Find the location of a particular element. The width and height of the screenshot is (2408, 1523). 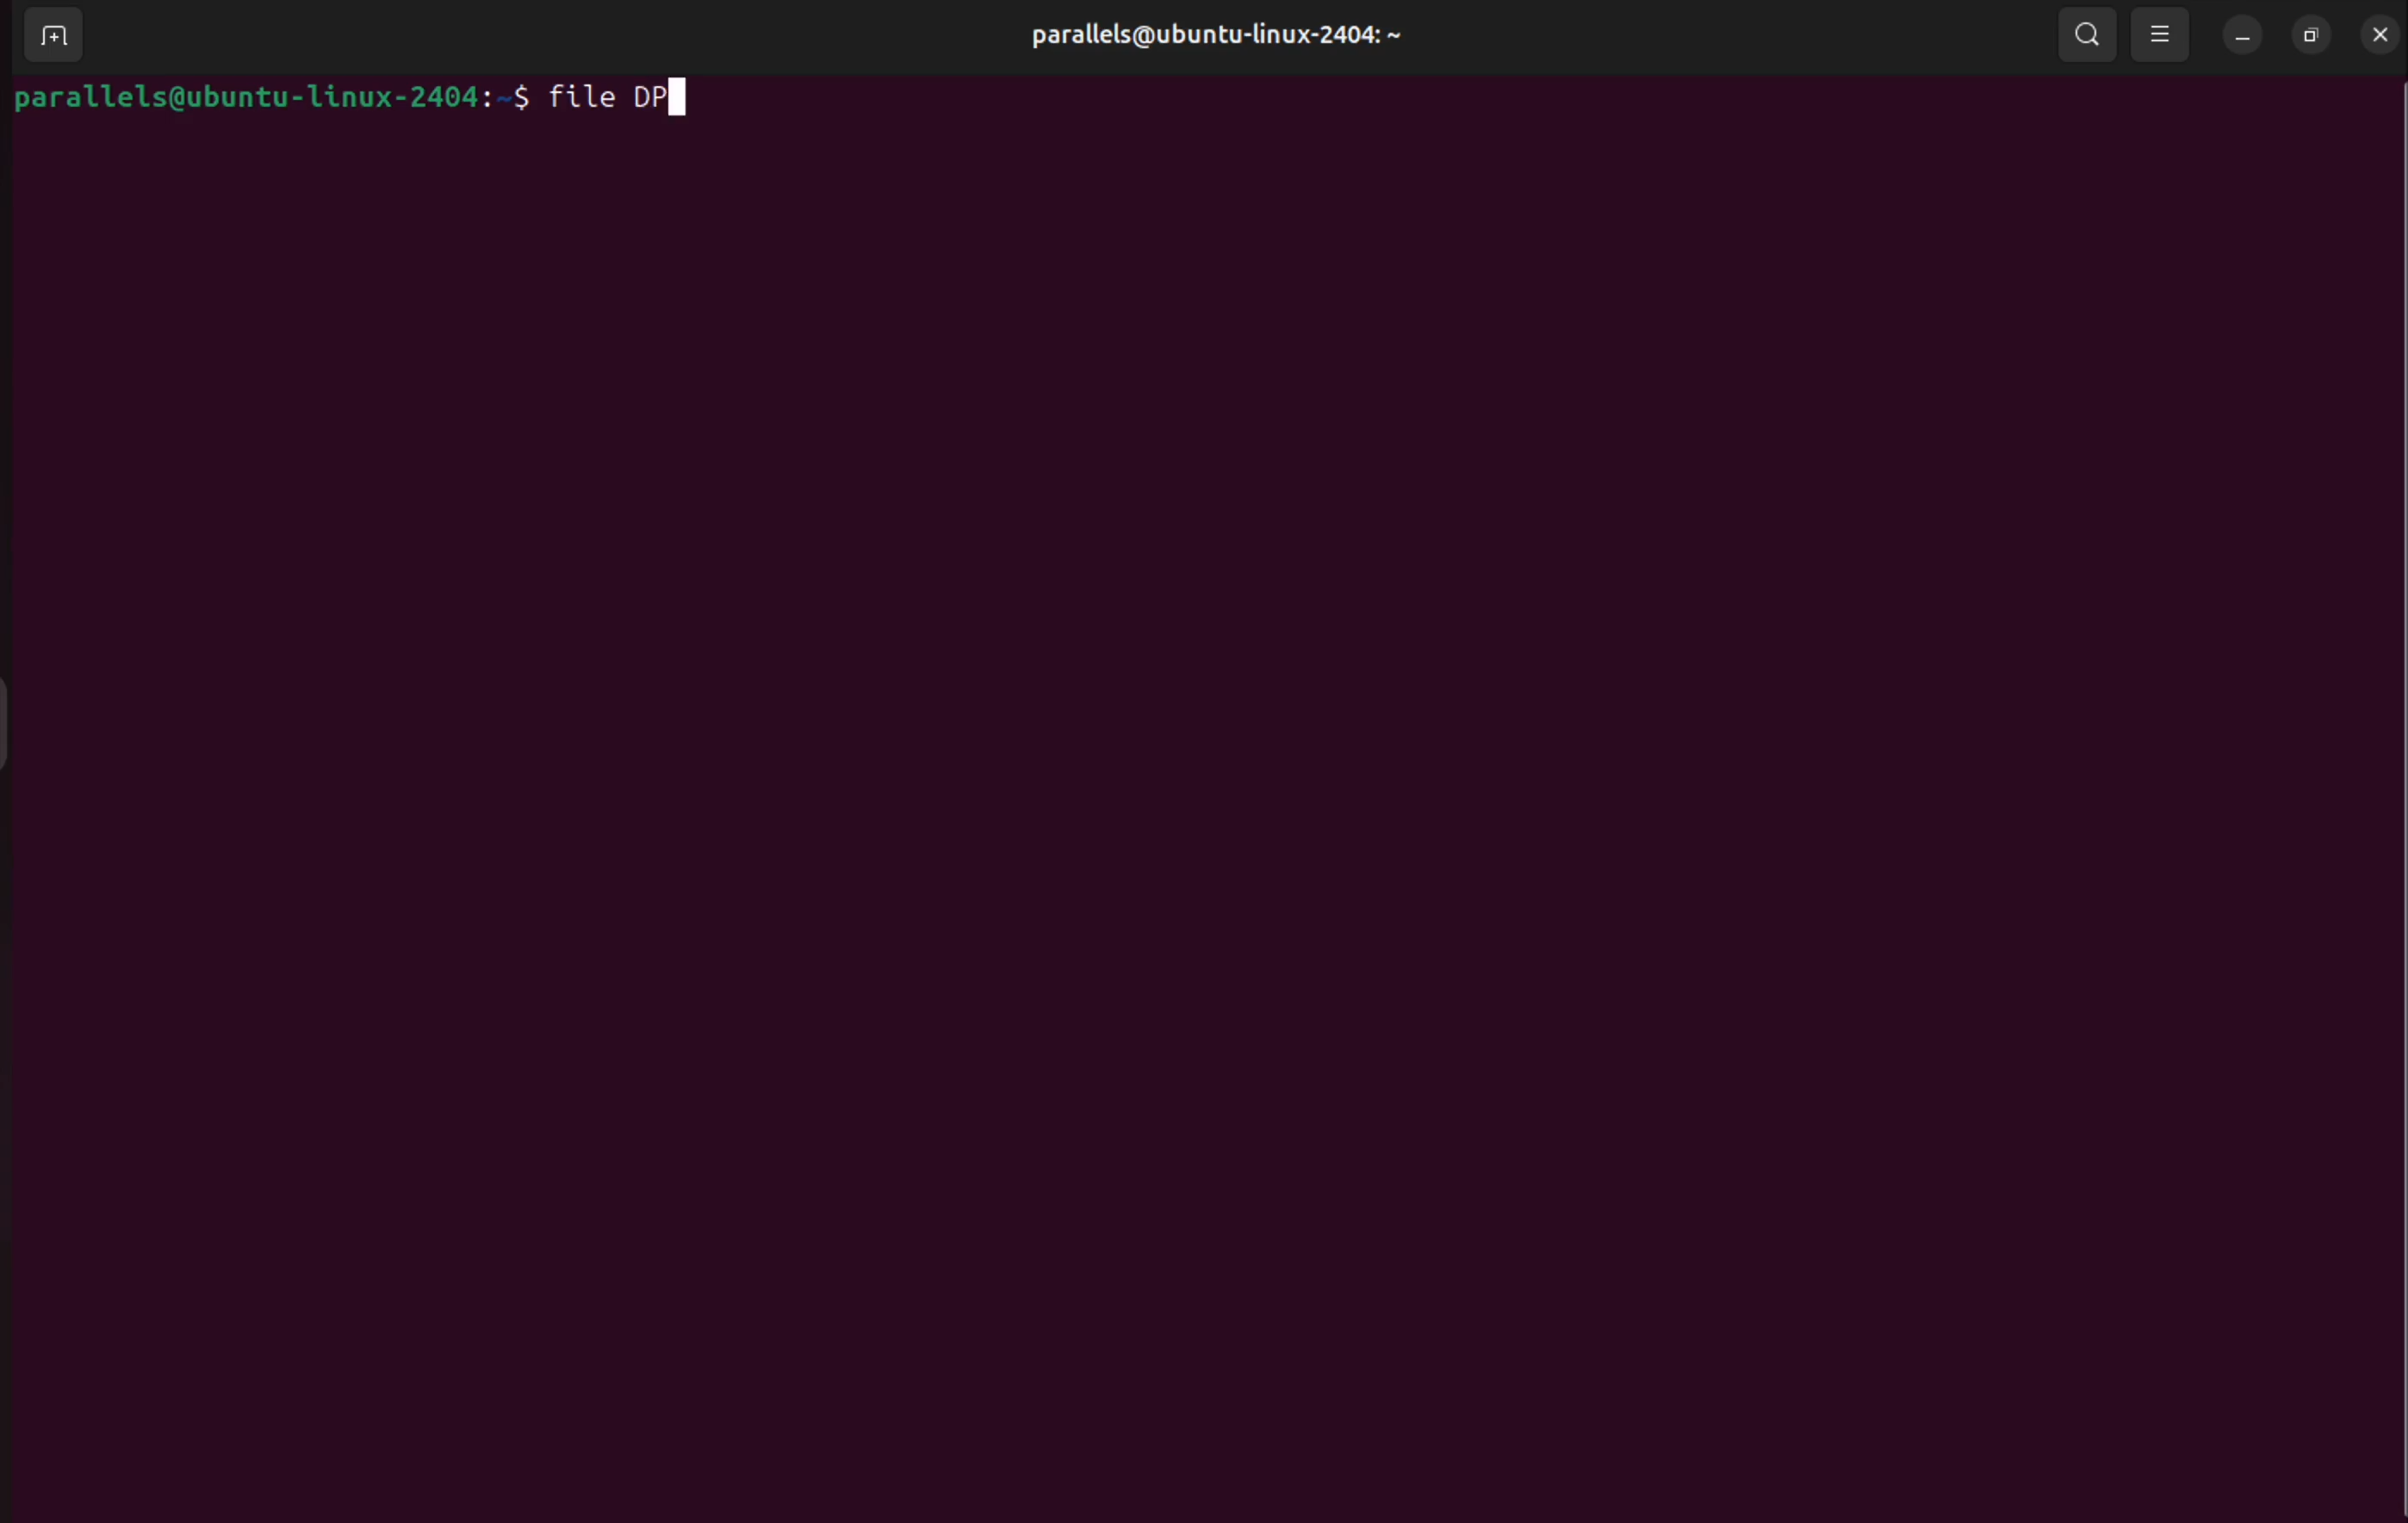

resize is located at coordinates (2312, 35).